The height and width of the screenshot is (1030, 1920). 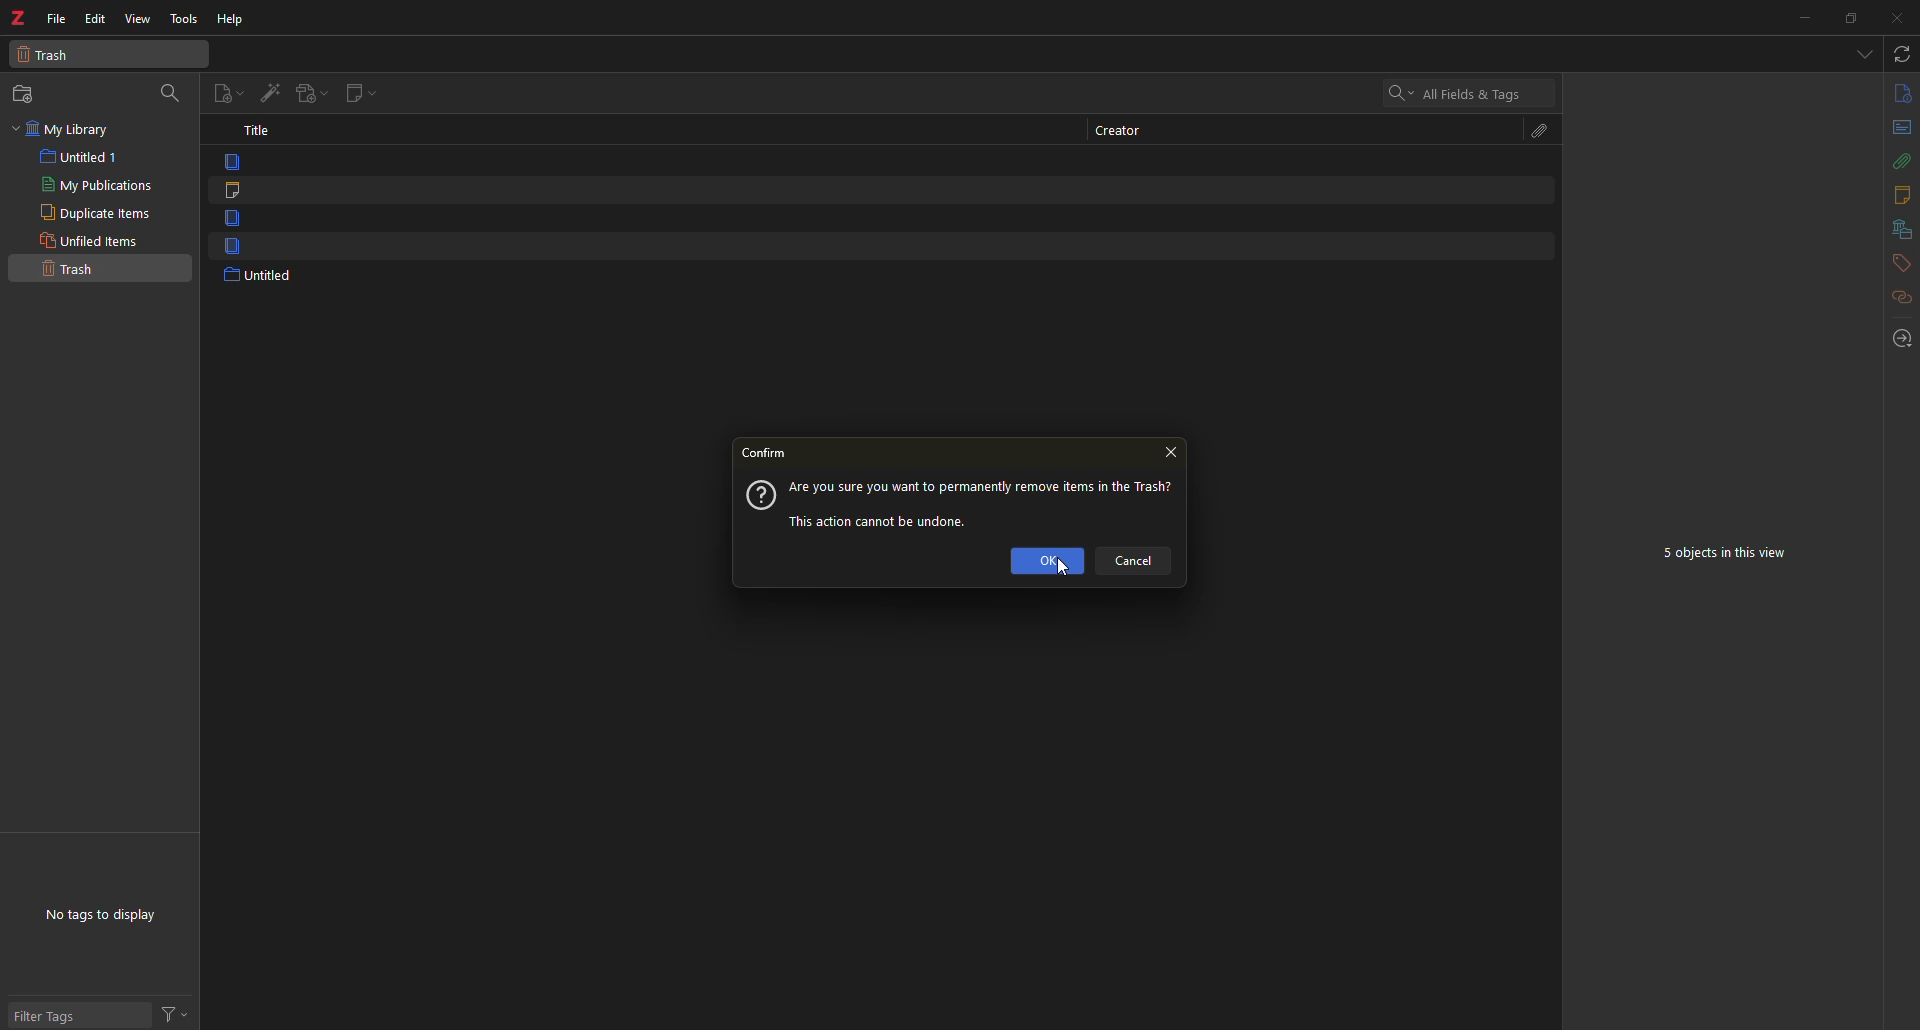 I want to click on minimize, so click(x=1802, y=18).